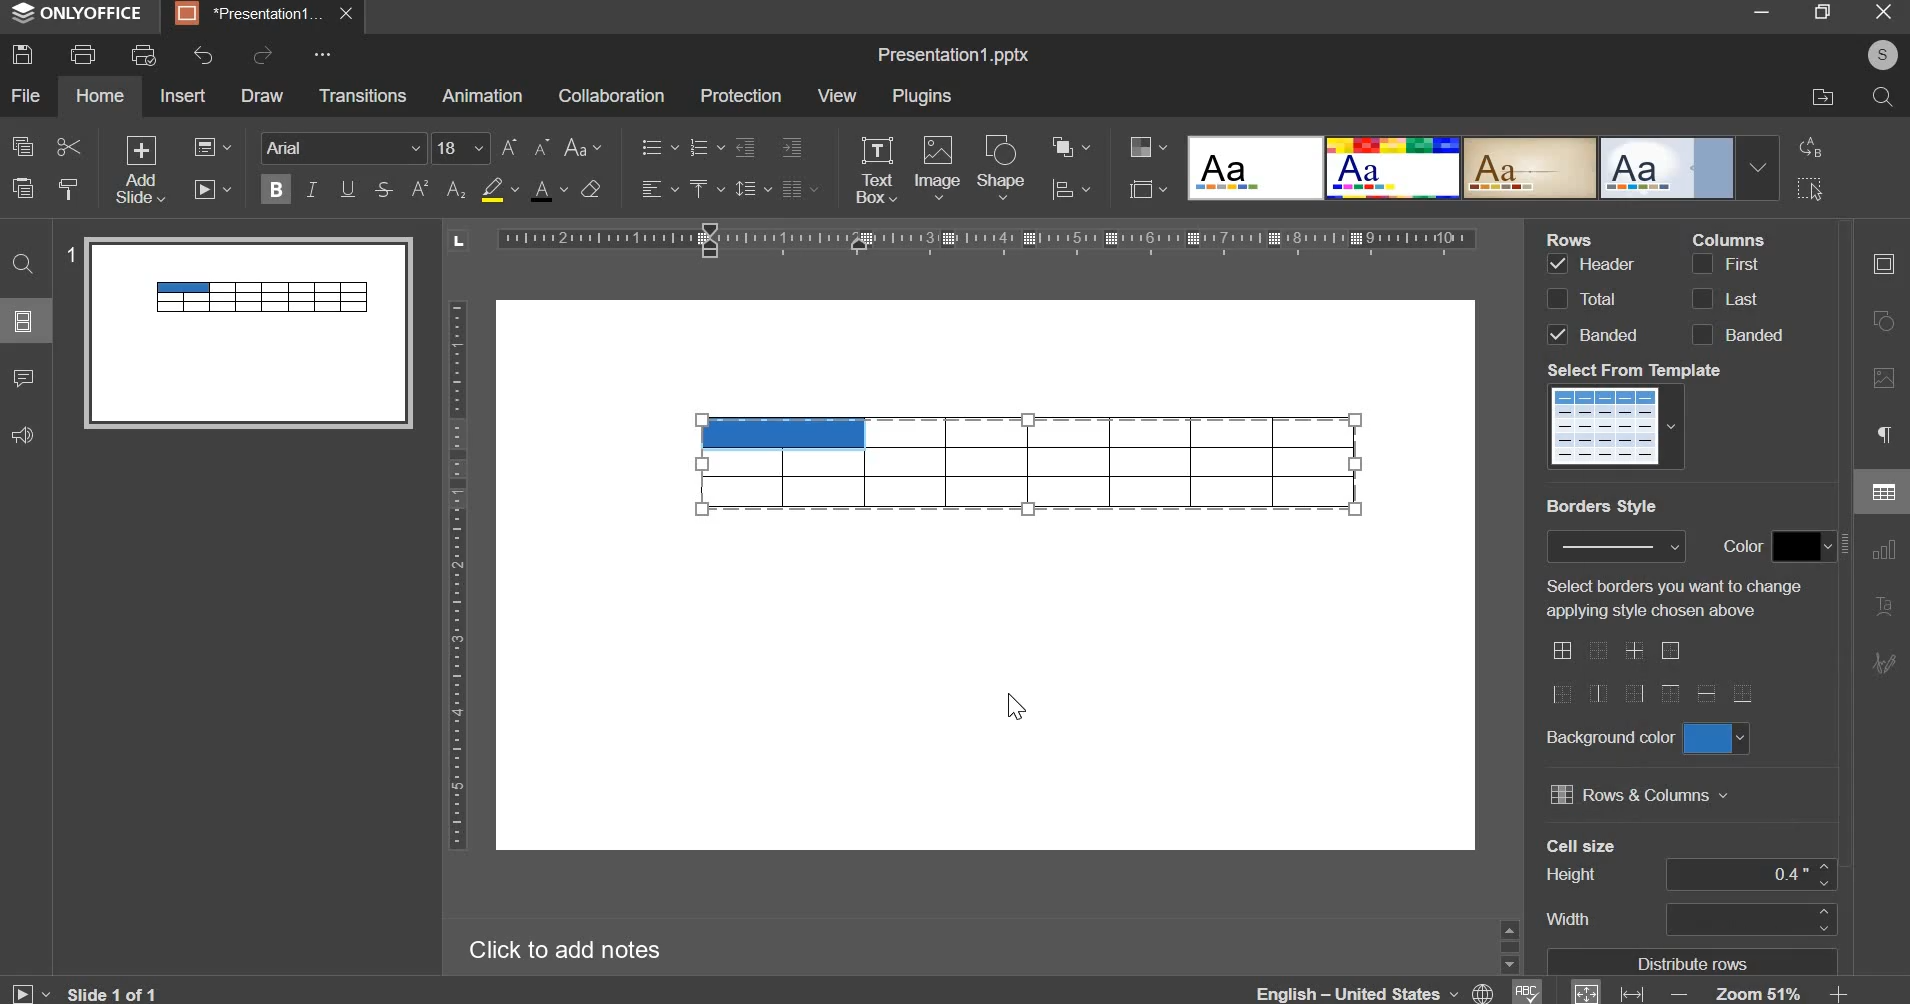  Describe the element at coordinates (491, 148) in the screenshot. I see `font size` at that location.